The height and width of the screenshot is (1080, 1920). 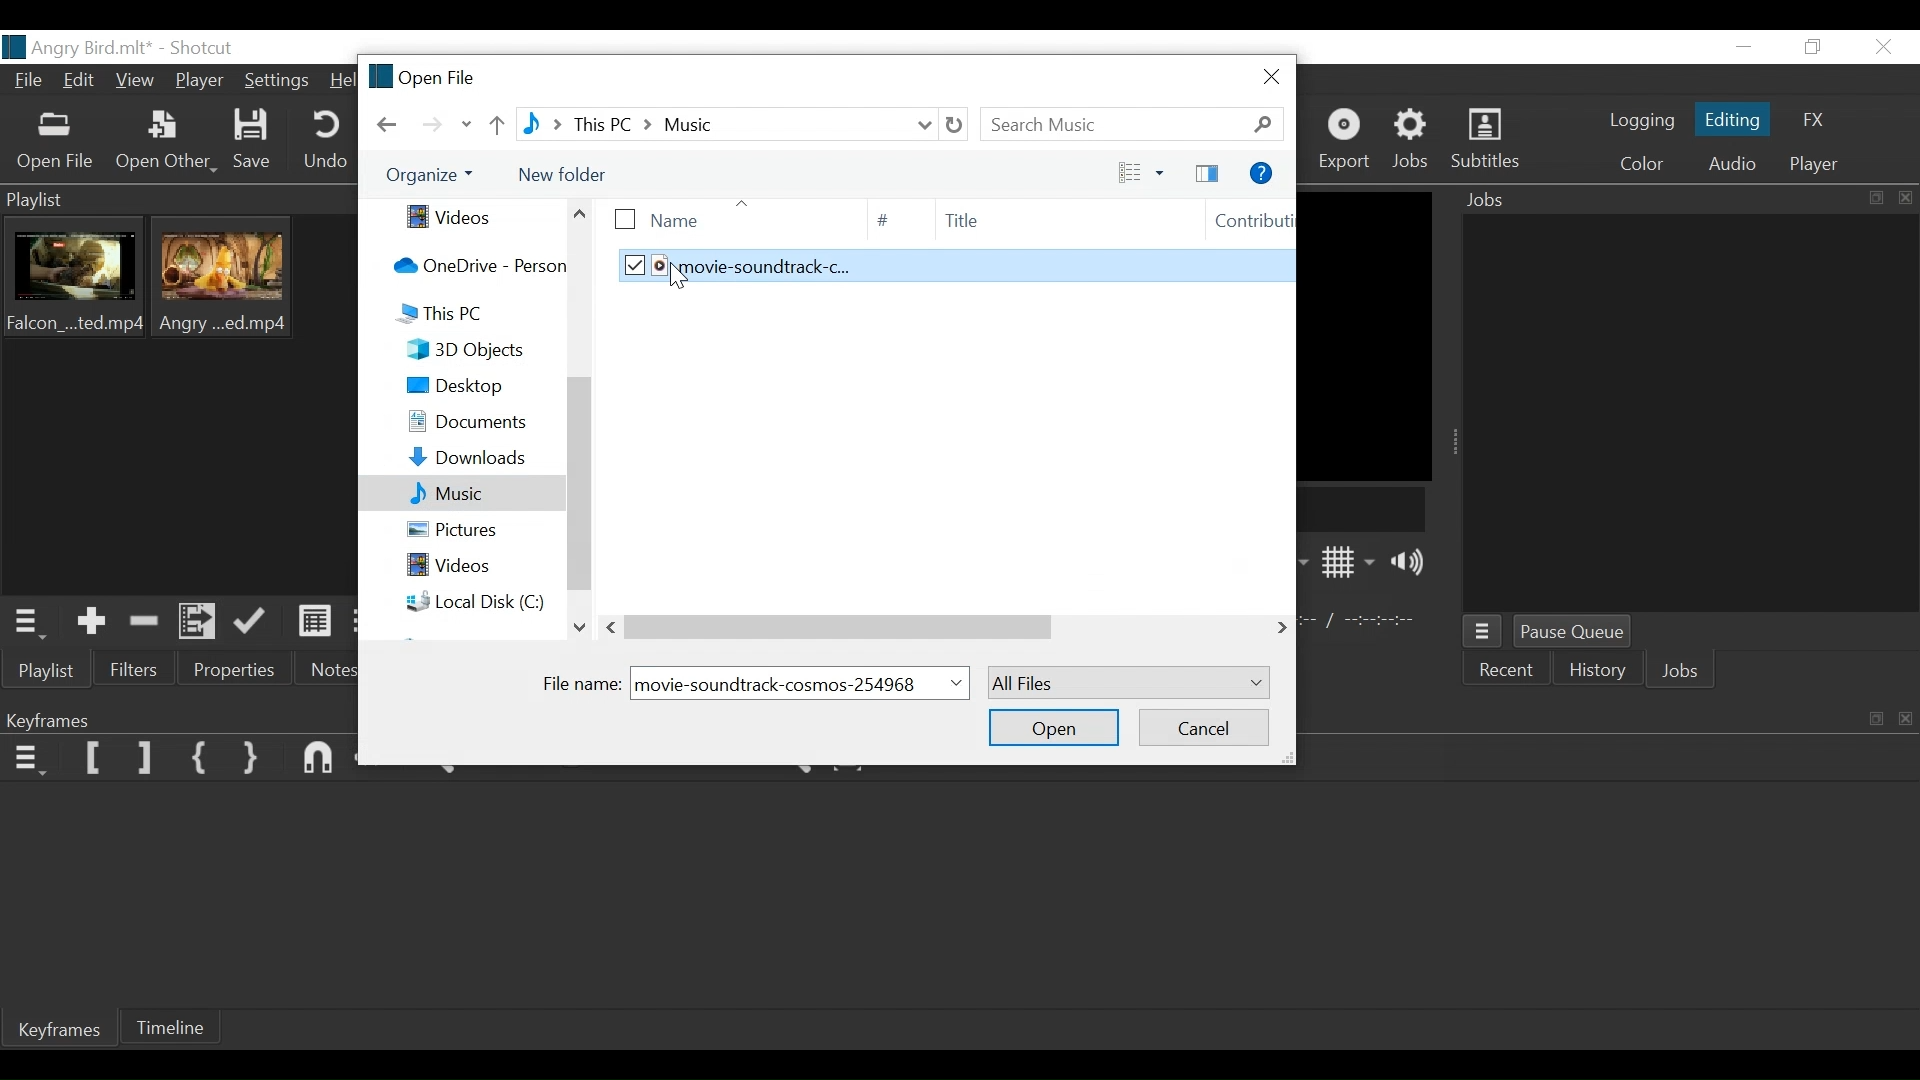 What do you see at coordinates (952, 266) in the screenshot?
I see `s` at bounding box center [952, 266].